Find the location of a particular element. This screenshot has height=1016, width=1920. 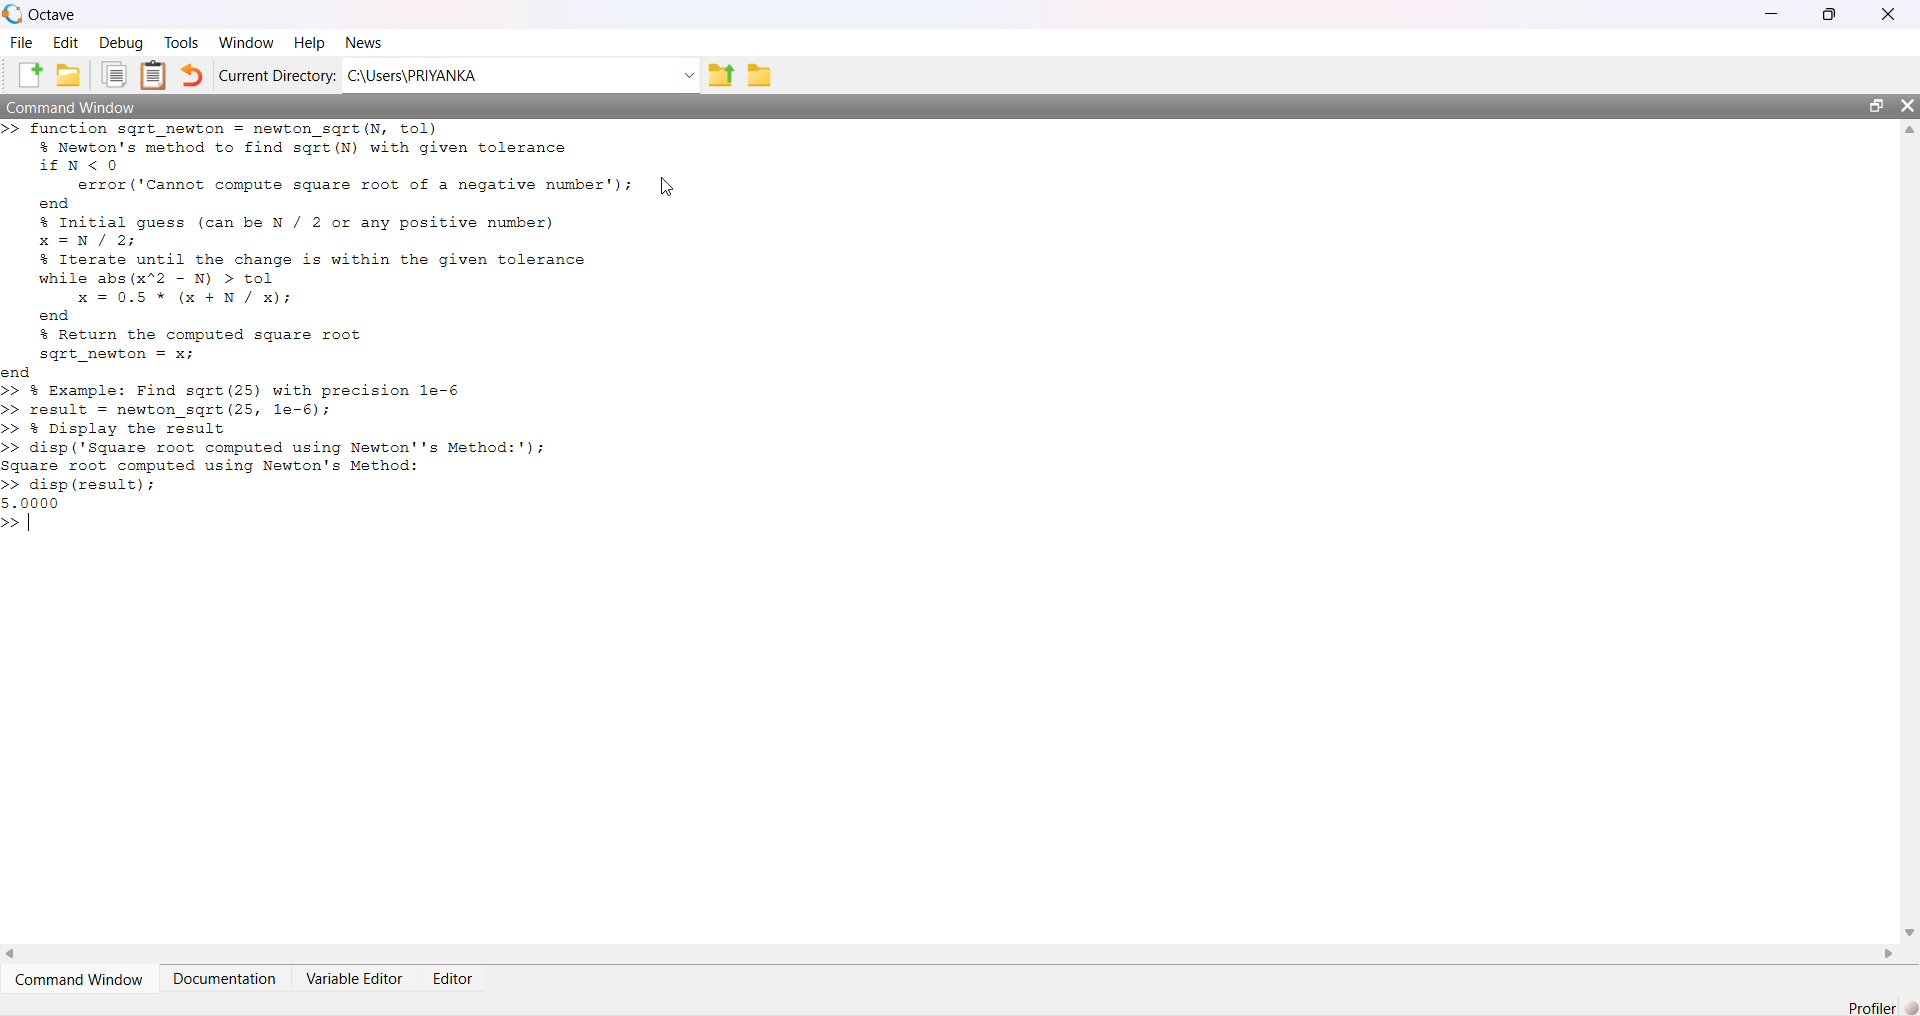

Open an existing file in editor is located at coordinates (73, 75).